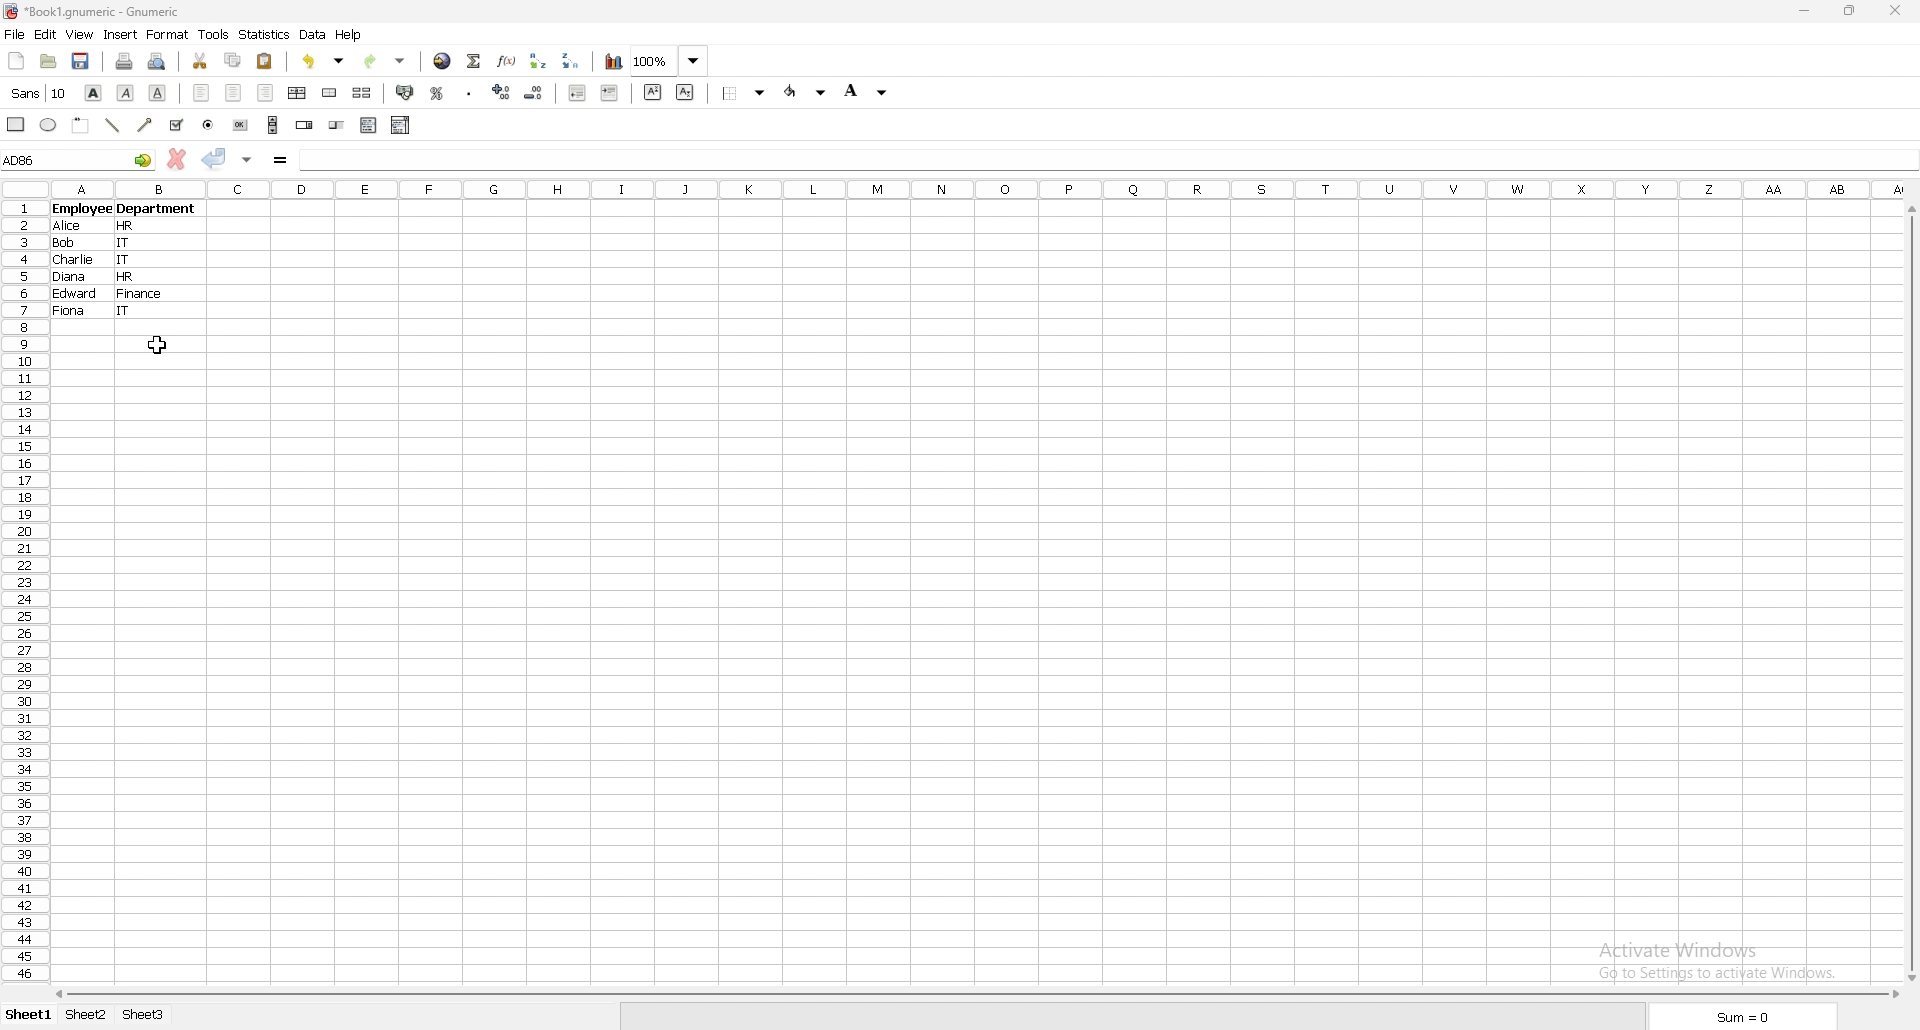 This screenshot has height=1030, width=1920. What do you see at coordinates (232, 60) in the screenshot?
I see `copy` at bounding box center [232, 60].